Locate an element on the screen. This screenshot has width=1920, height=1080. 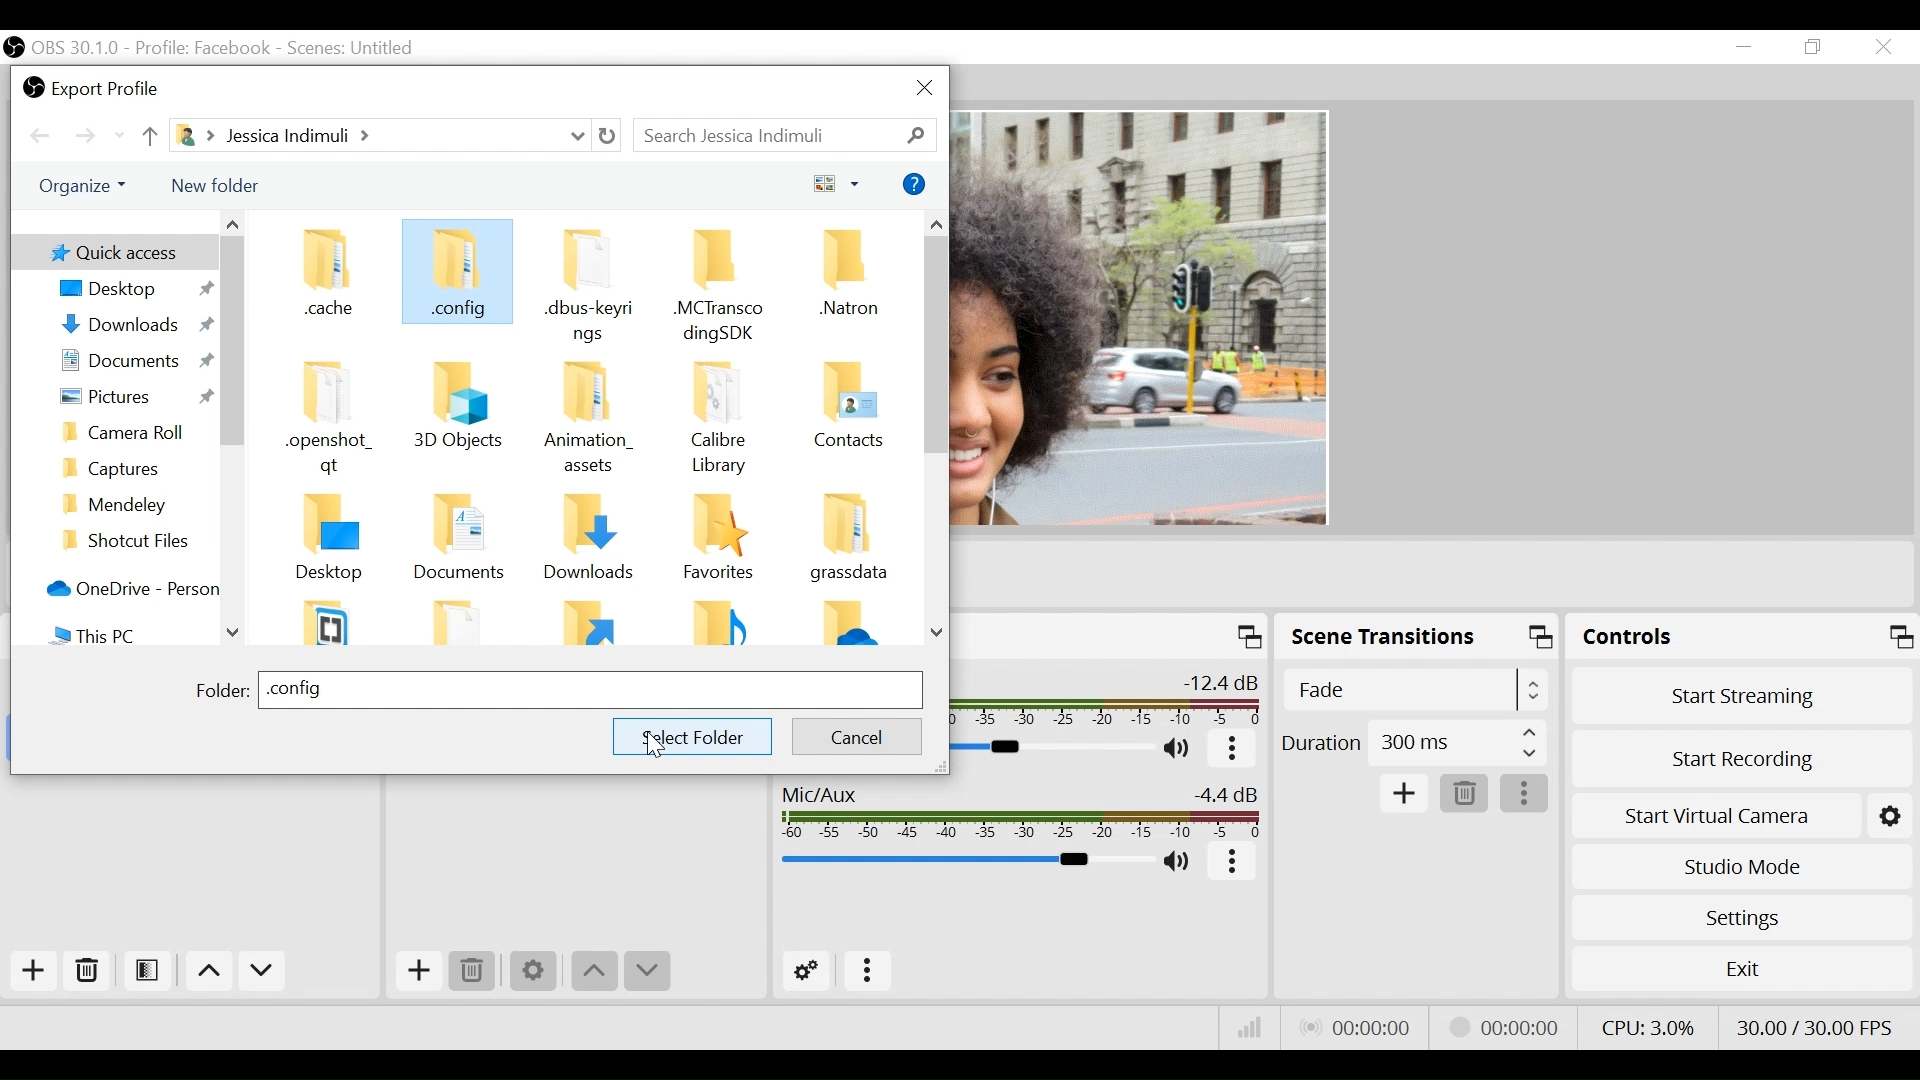
Folder is located at coordinates (848, 544).